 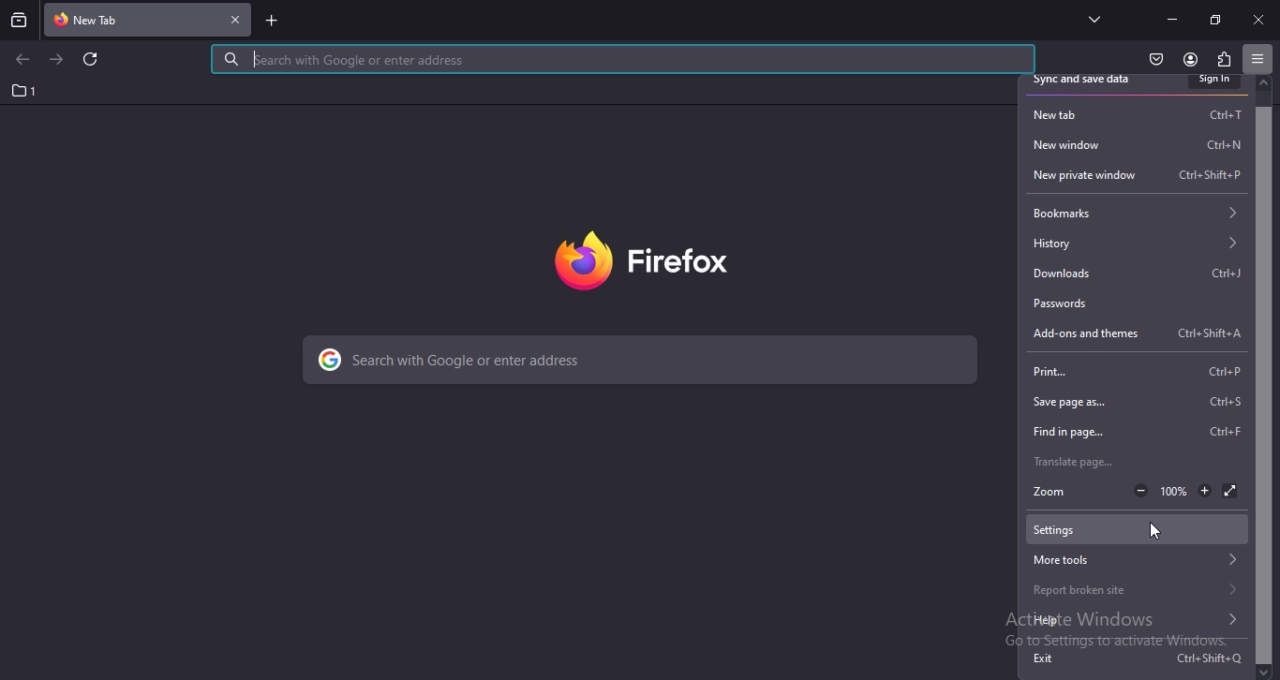 What do you see at coordinates (88, 61) in the screenshot?
I see `reload current page` at bounding box center [88, 61].